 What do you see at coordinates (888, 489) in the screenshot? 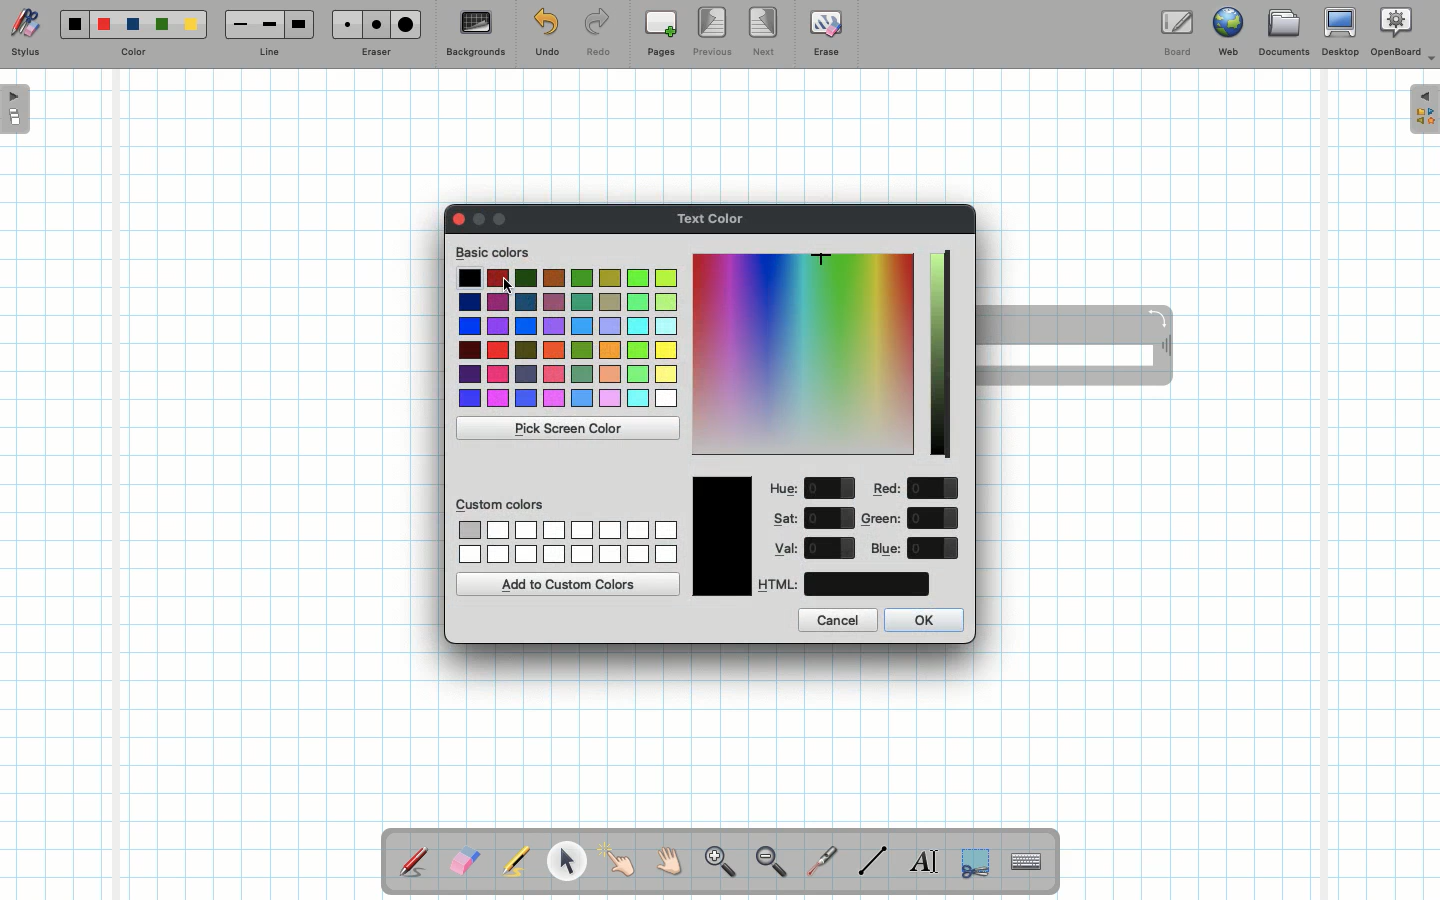
I see `Red` at bounding box center [888, 489].